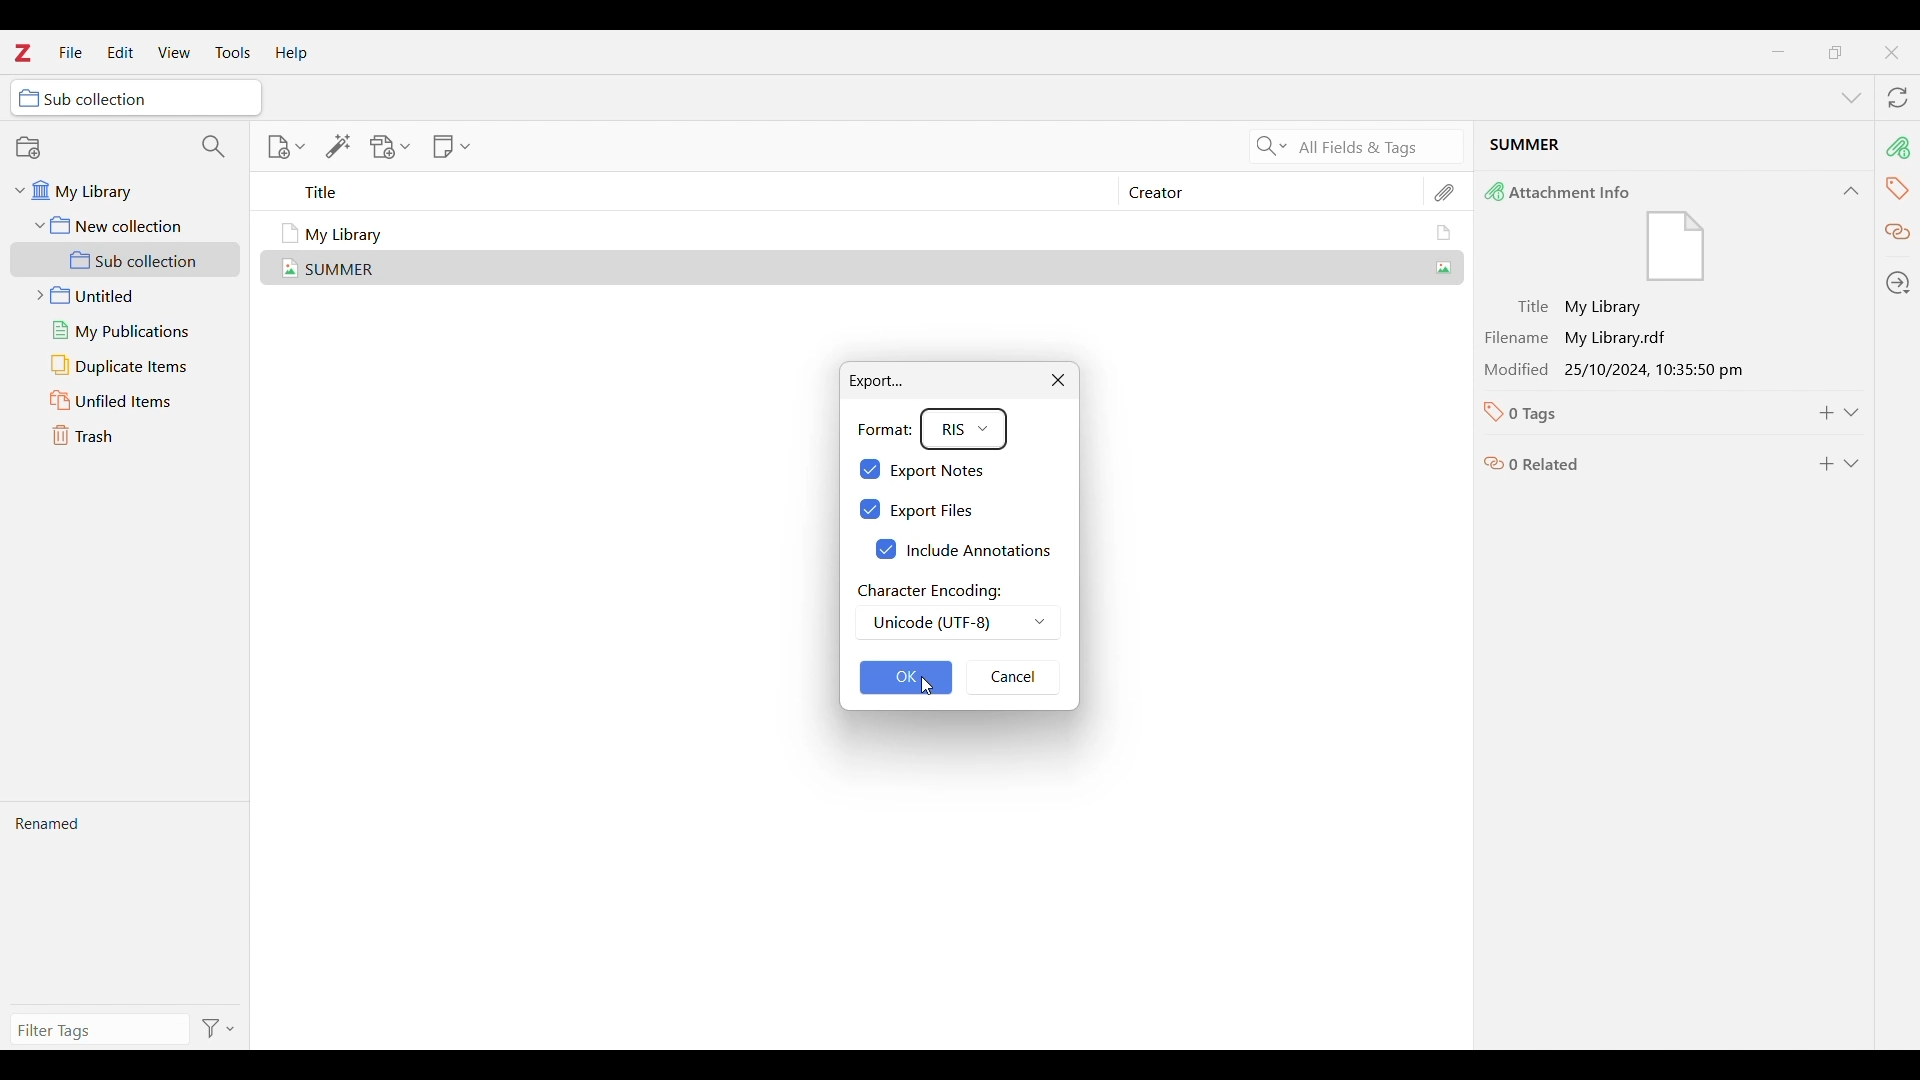 The width and height of the screenshot is (1920, 1080). What do you see at coordinates (934, 589) in the screenshot?
I see `character encoding :` at bounding box center [934, 589].